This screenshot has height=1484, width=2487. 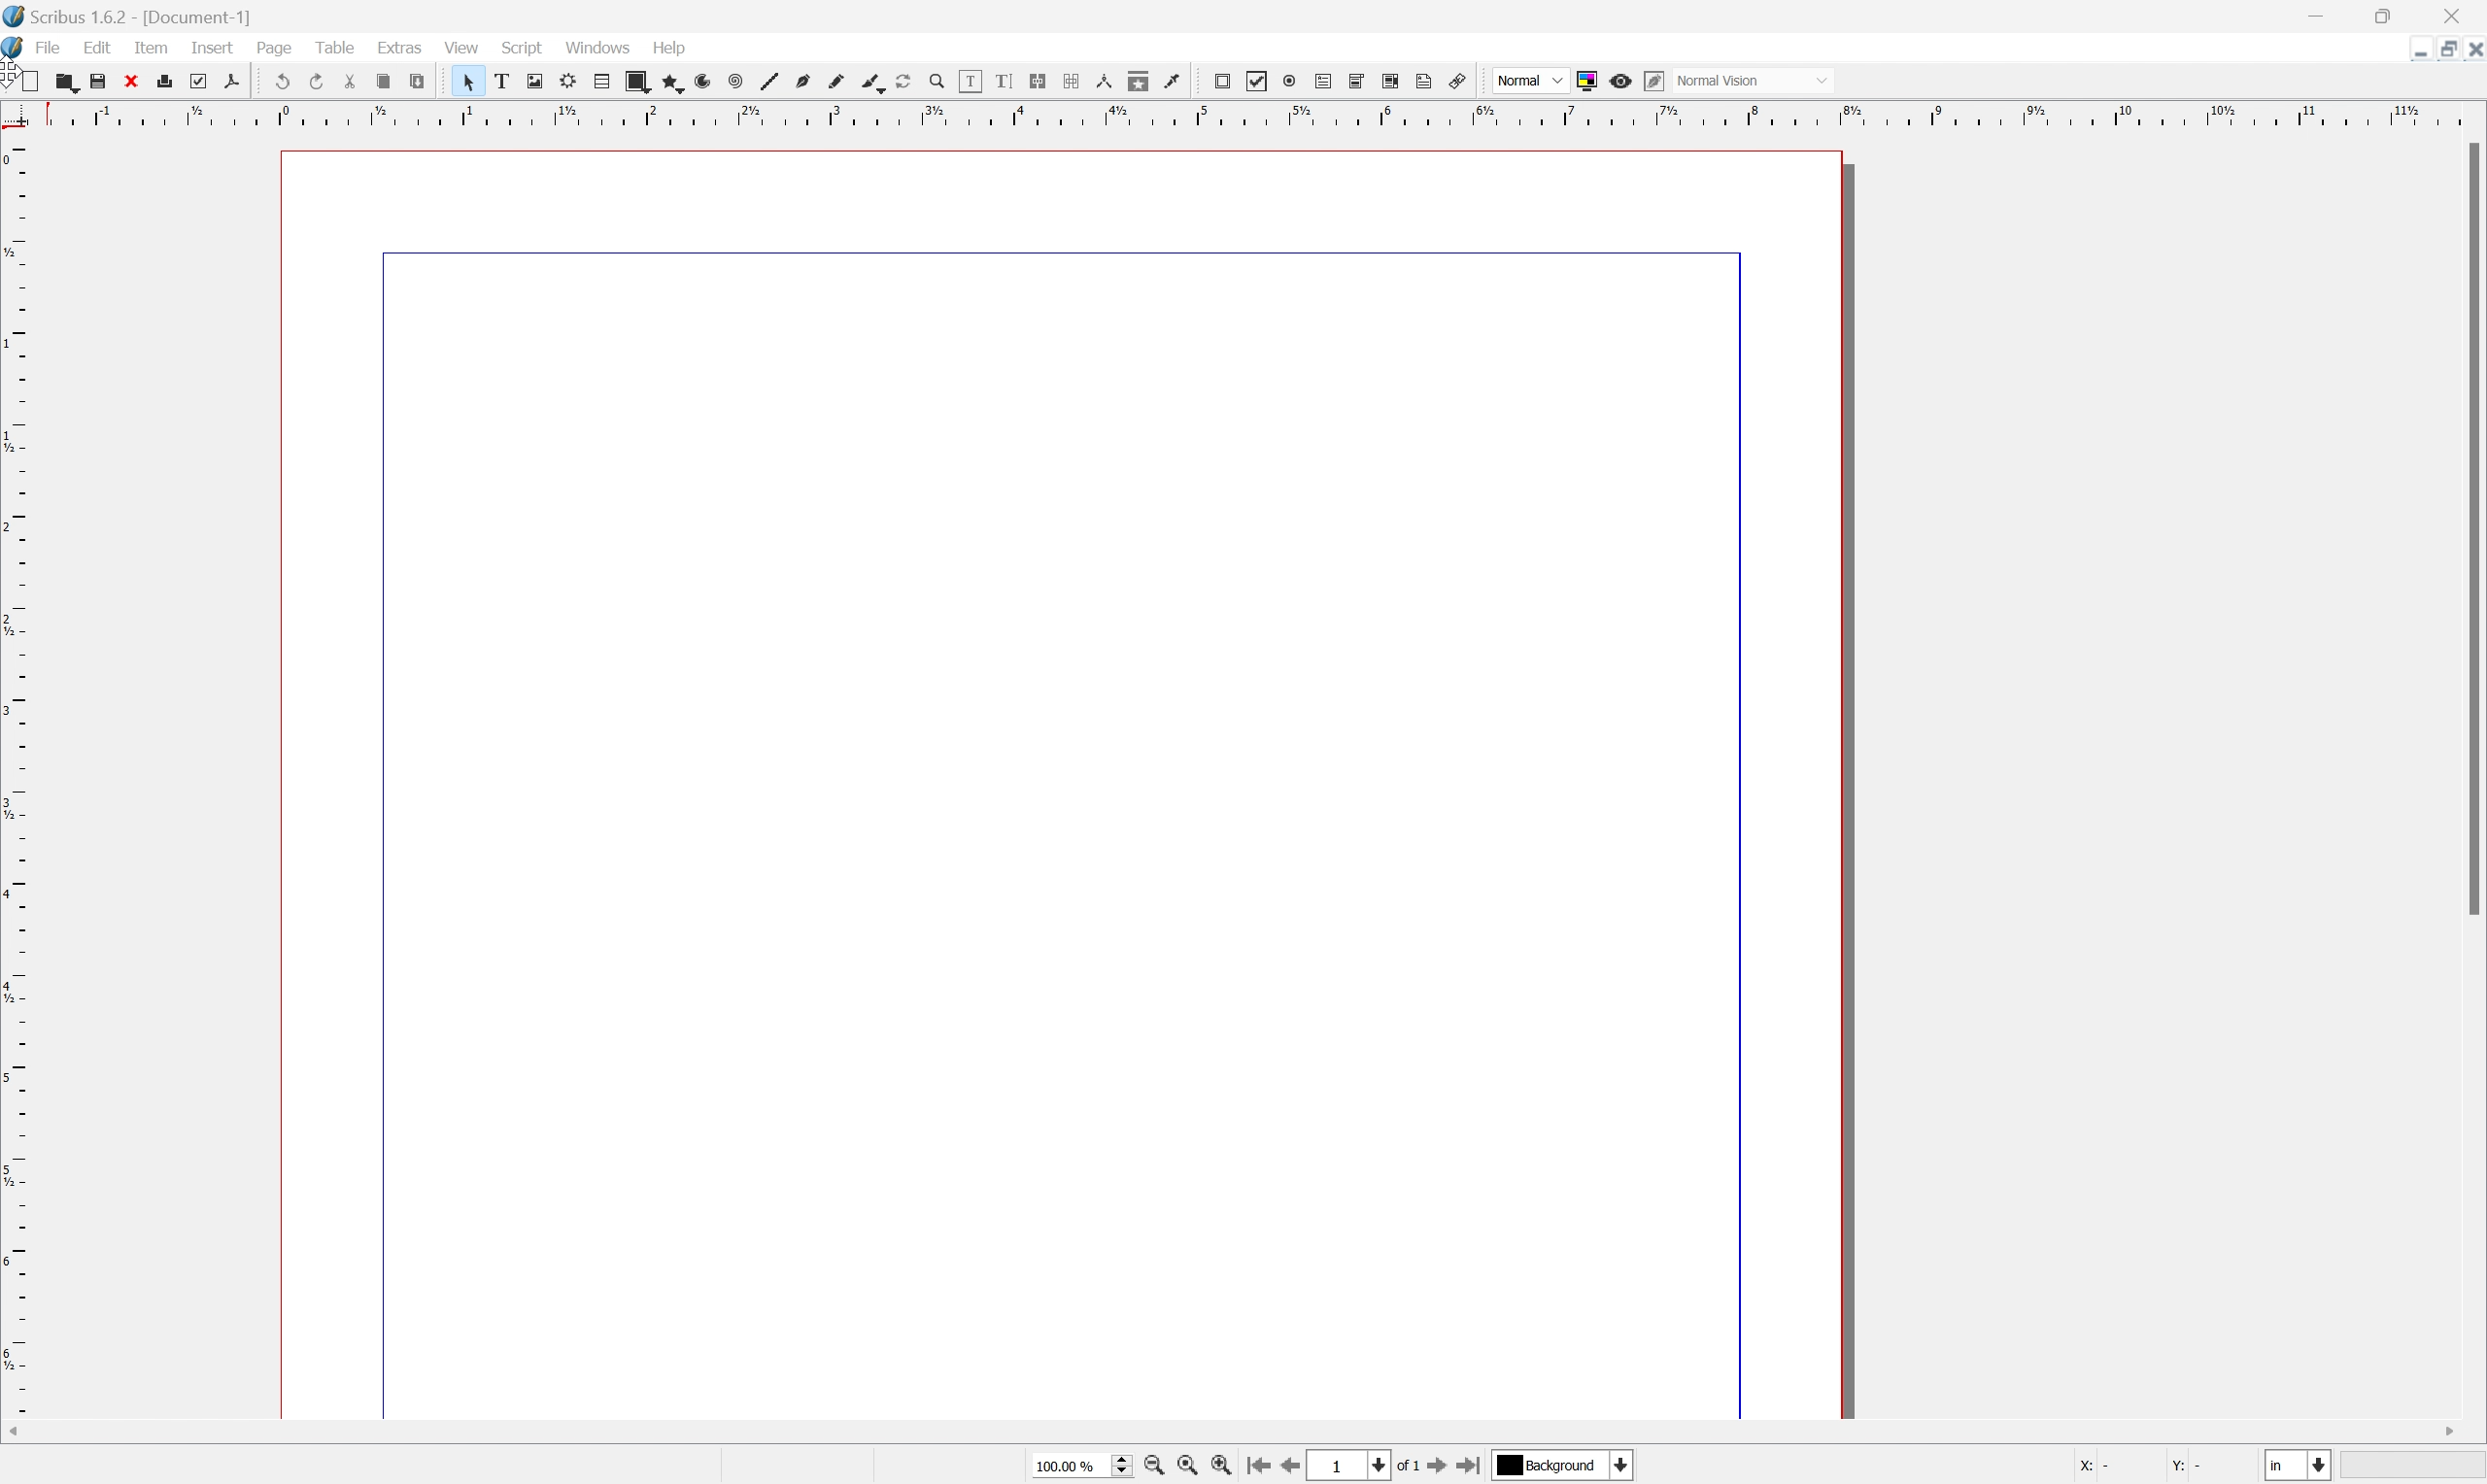 What do you see at coordinates (1526, 77) in the screenshot?
I see `Normal` at bounding box center [1526, 77].